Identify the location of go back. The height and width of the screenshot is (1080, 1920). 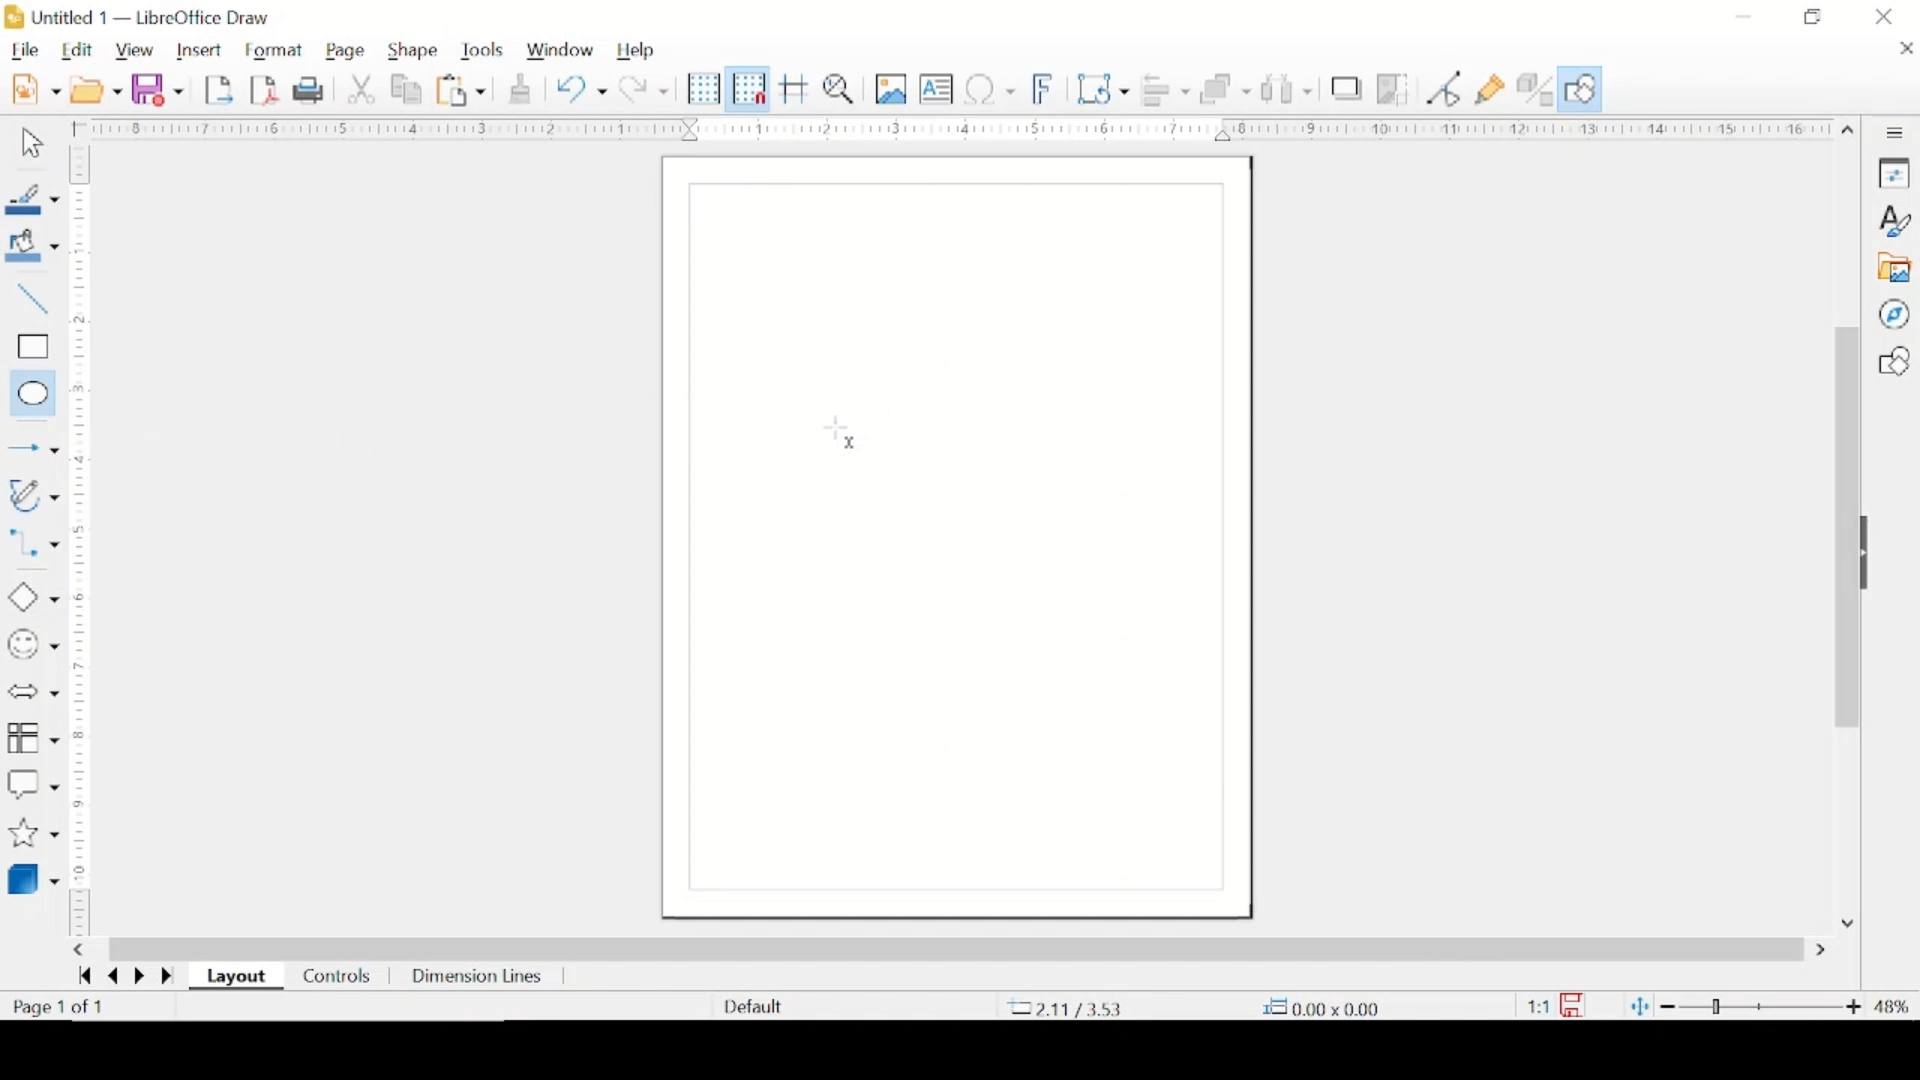
(108, 979).